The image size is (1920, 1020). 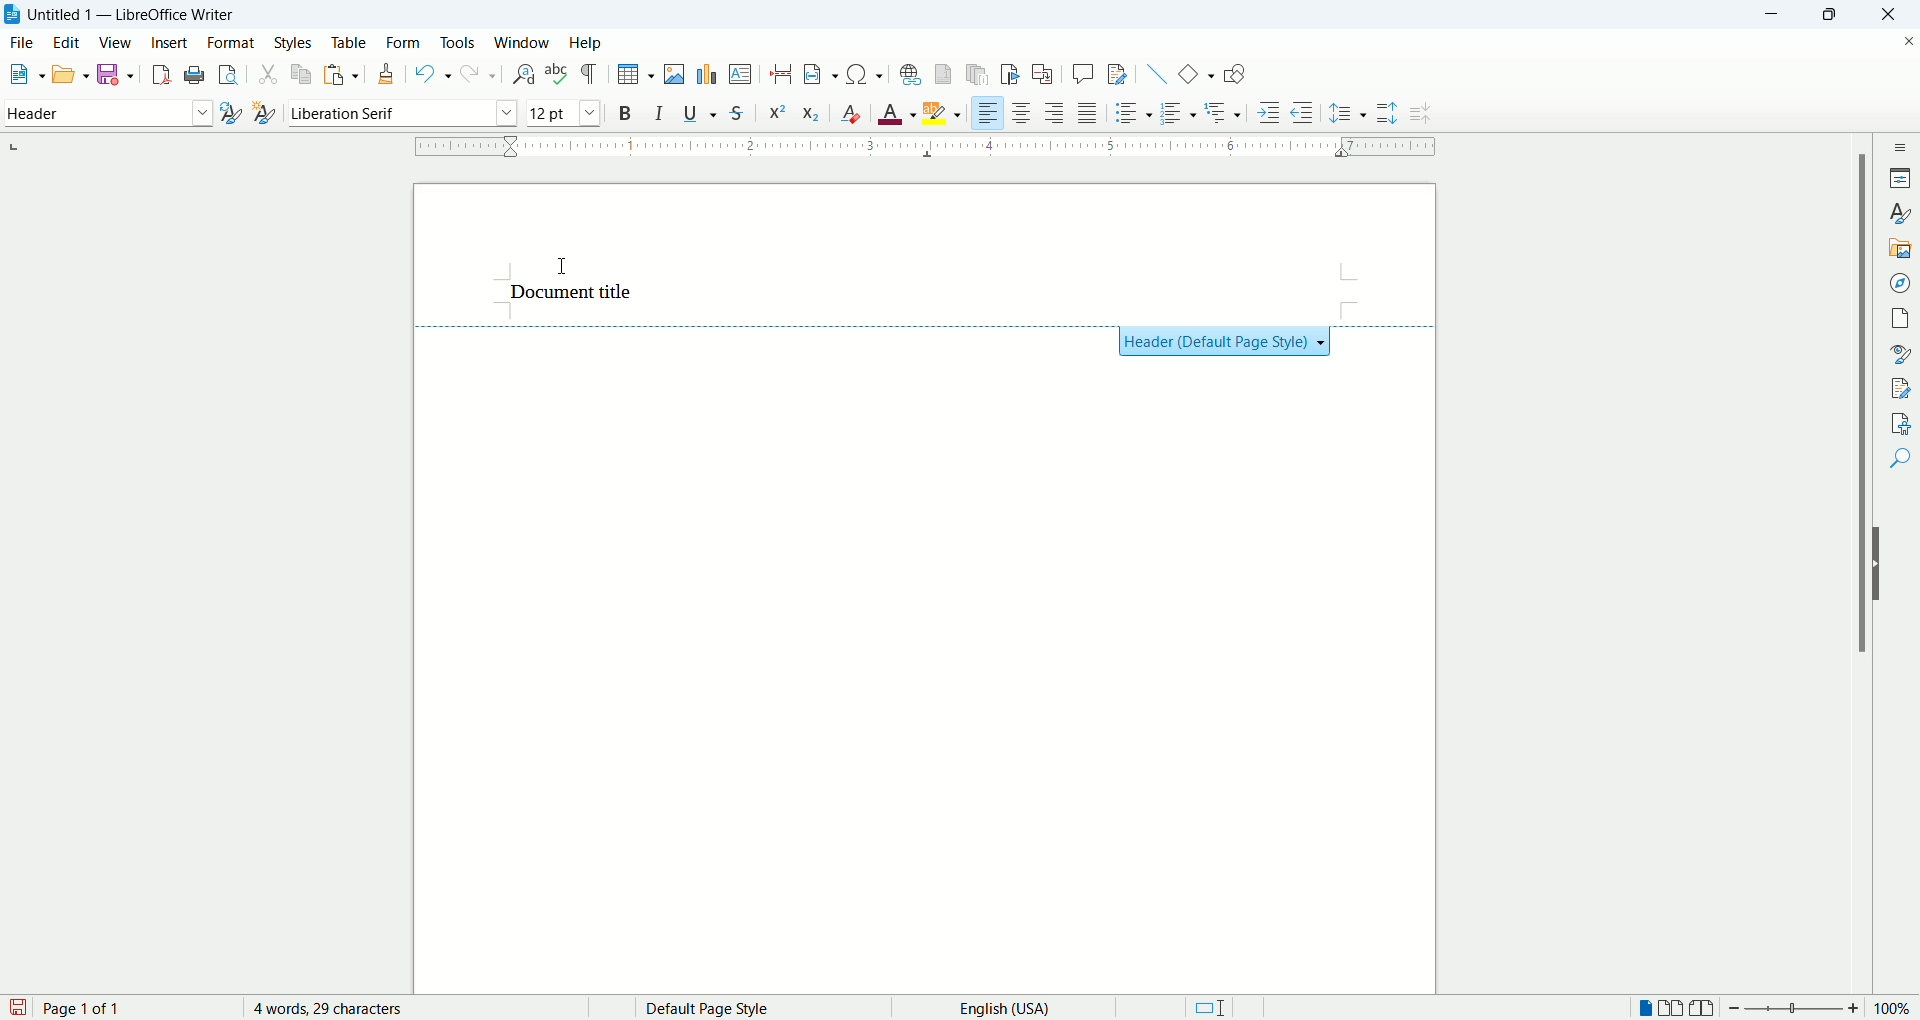 I want to click on new, so click(x=18, y=71).